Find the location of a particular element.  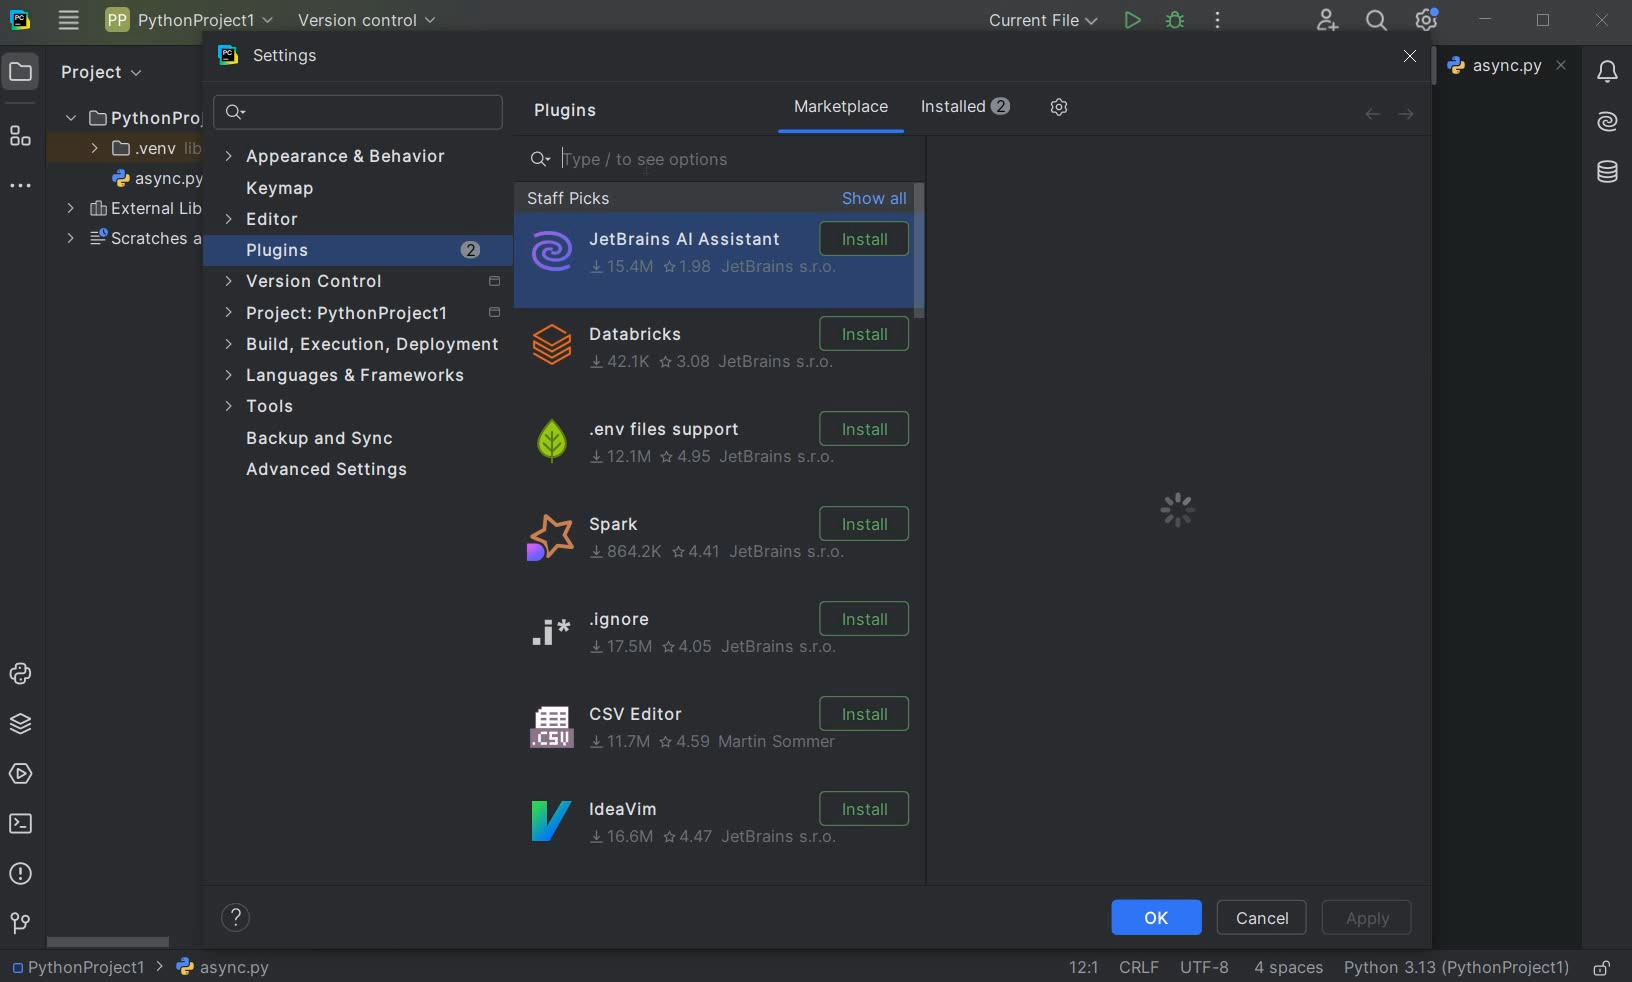

more actions is located at coordinates (1216, 22).